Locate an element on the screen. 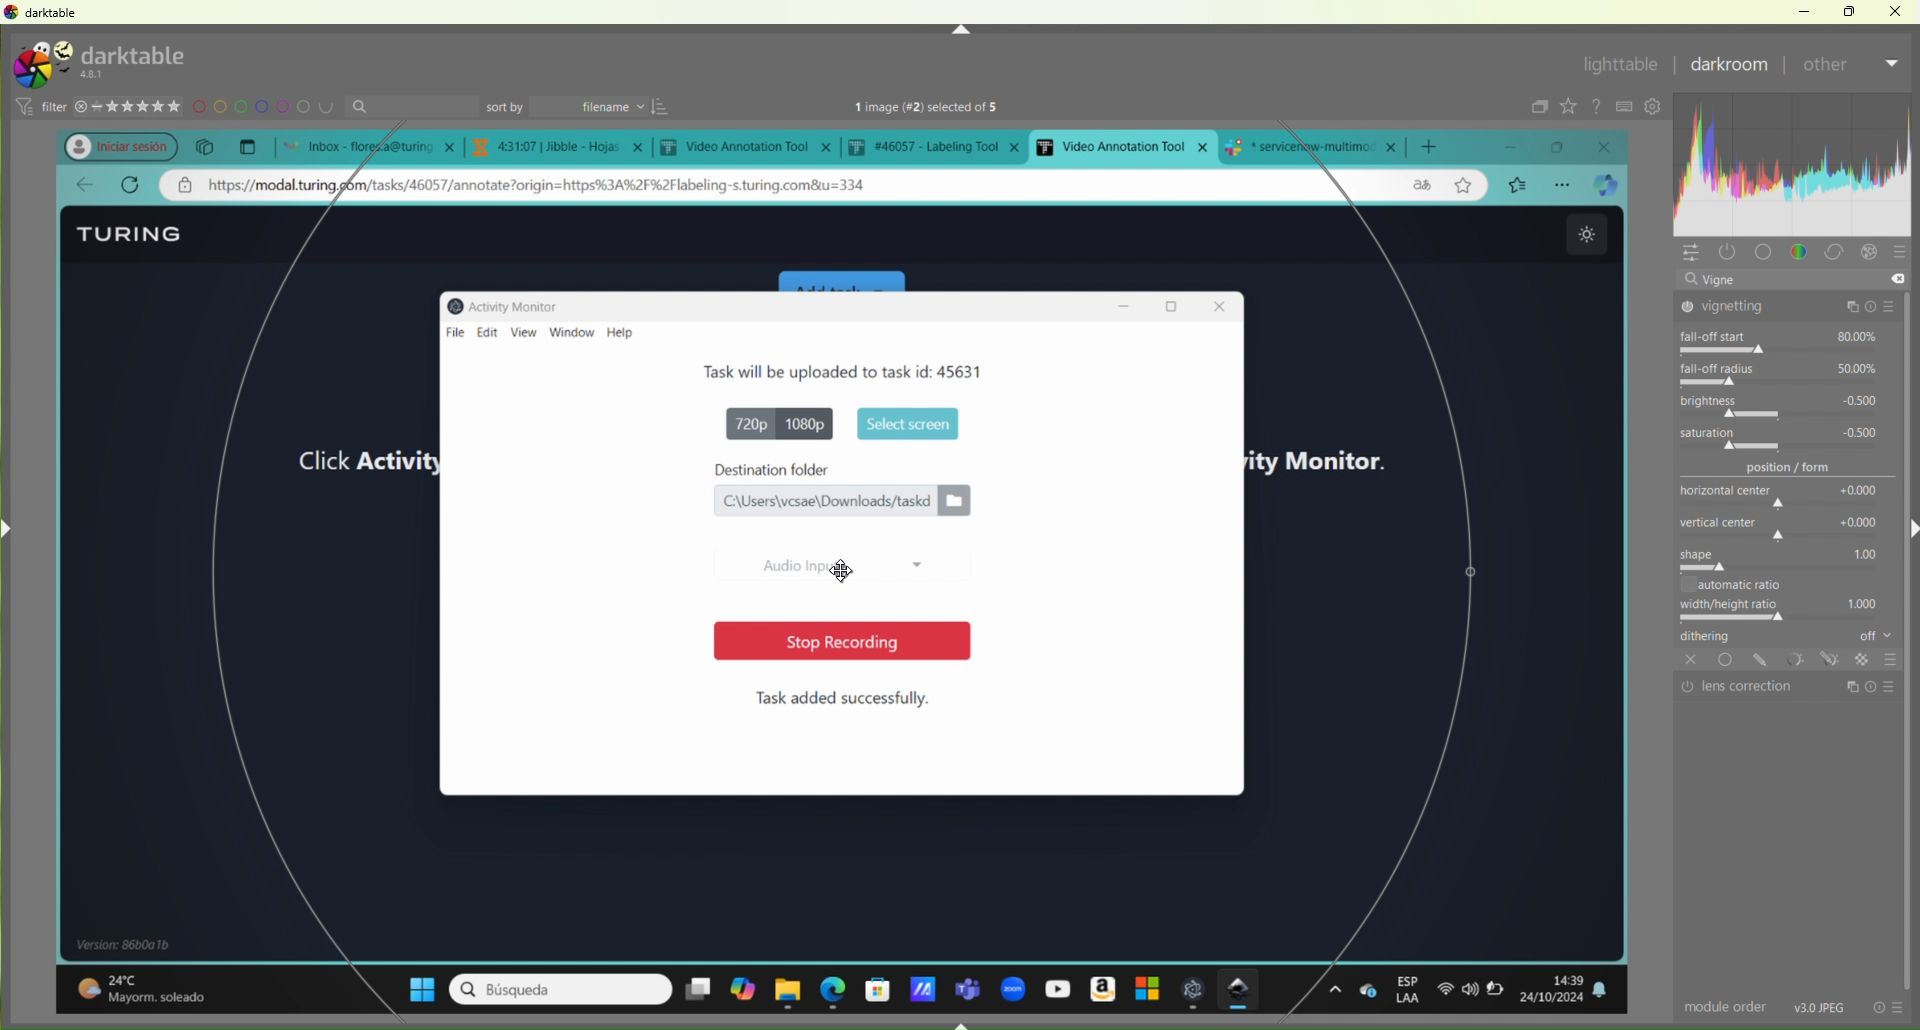 The height and width of the screenshot is (1030, 1920). Task details is located at coordinates (786, 371).